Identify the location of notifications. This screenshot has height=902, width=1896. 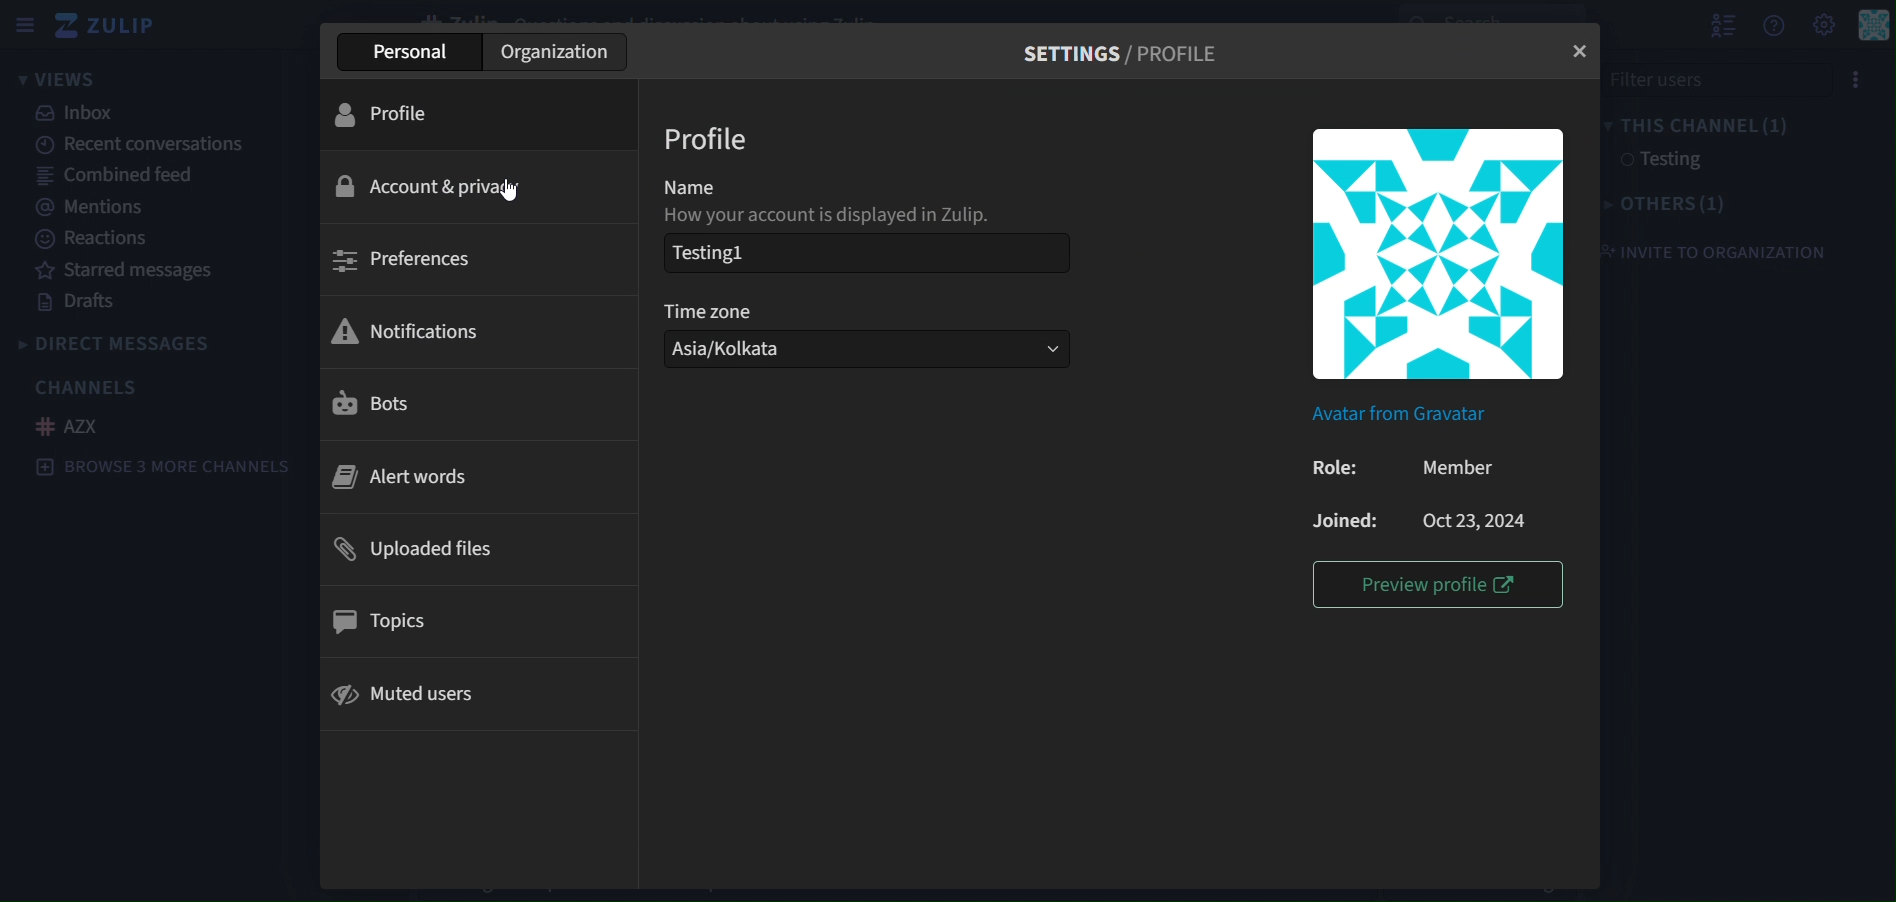
(424, 331).